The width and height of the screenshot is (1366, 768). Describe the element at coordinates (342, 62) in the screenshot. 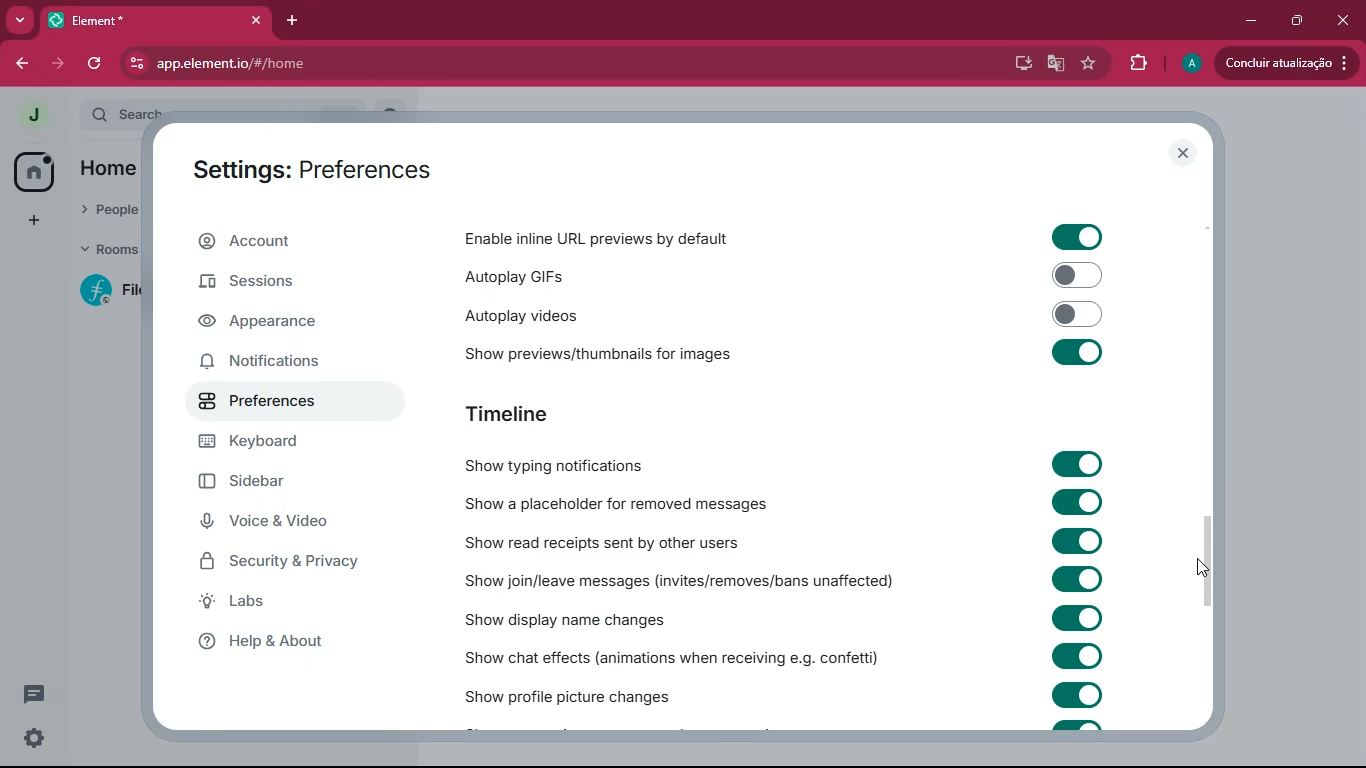

I see `app.element.io/#/home` at that location.